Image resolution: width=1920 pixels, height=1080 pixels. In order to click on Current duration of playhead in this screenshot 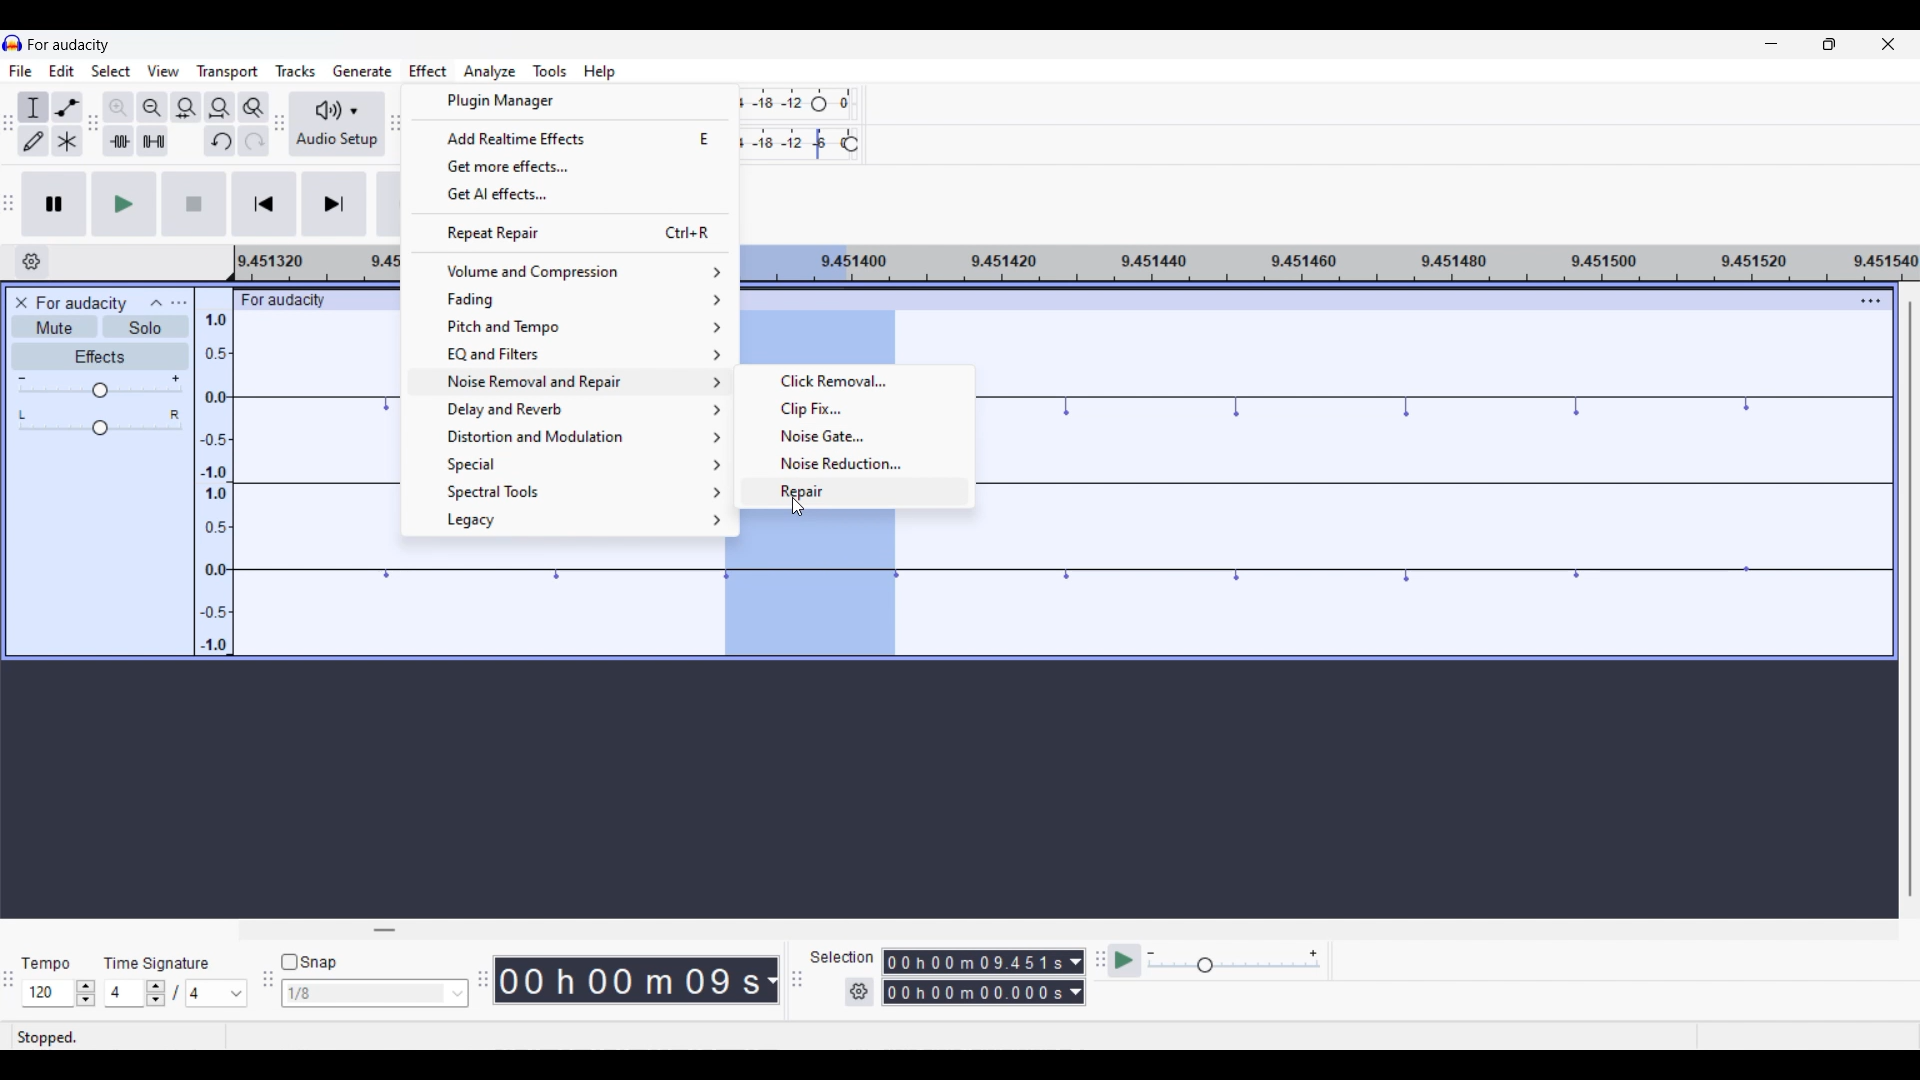, I will do `click(627, 980)`.